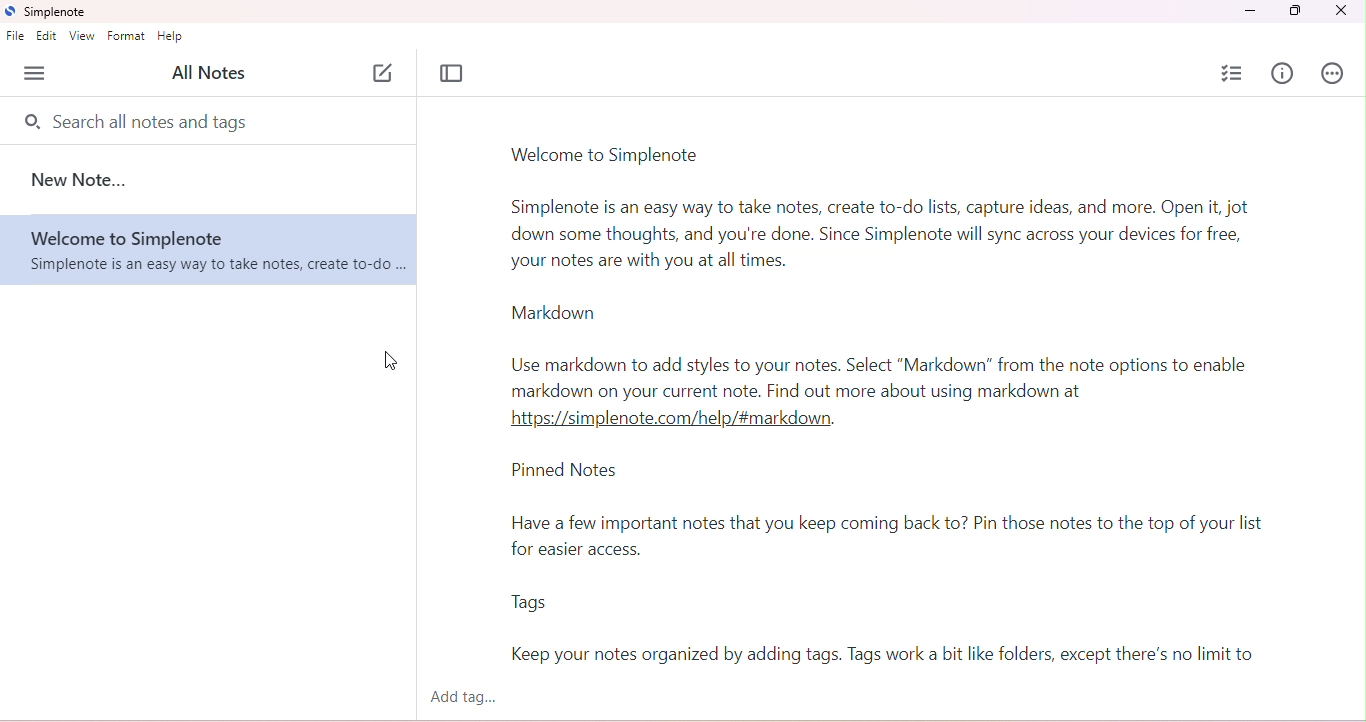  I want to click on info, so click(1284, 75).